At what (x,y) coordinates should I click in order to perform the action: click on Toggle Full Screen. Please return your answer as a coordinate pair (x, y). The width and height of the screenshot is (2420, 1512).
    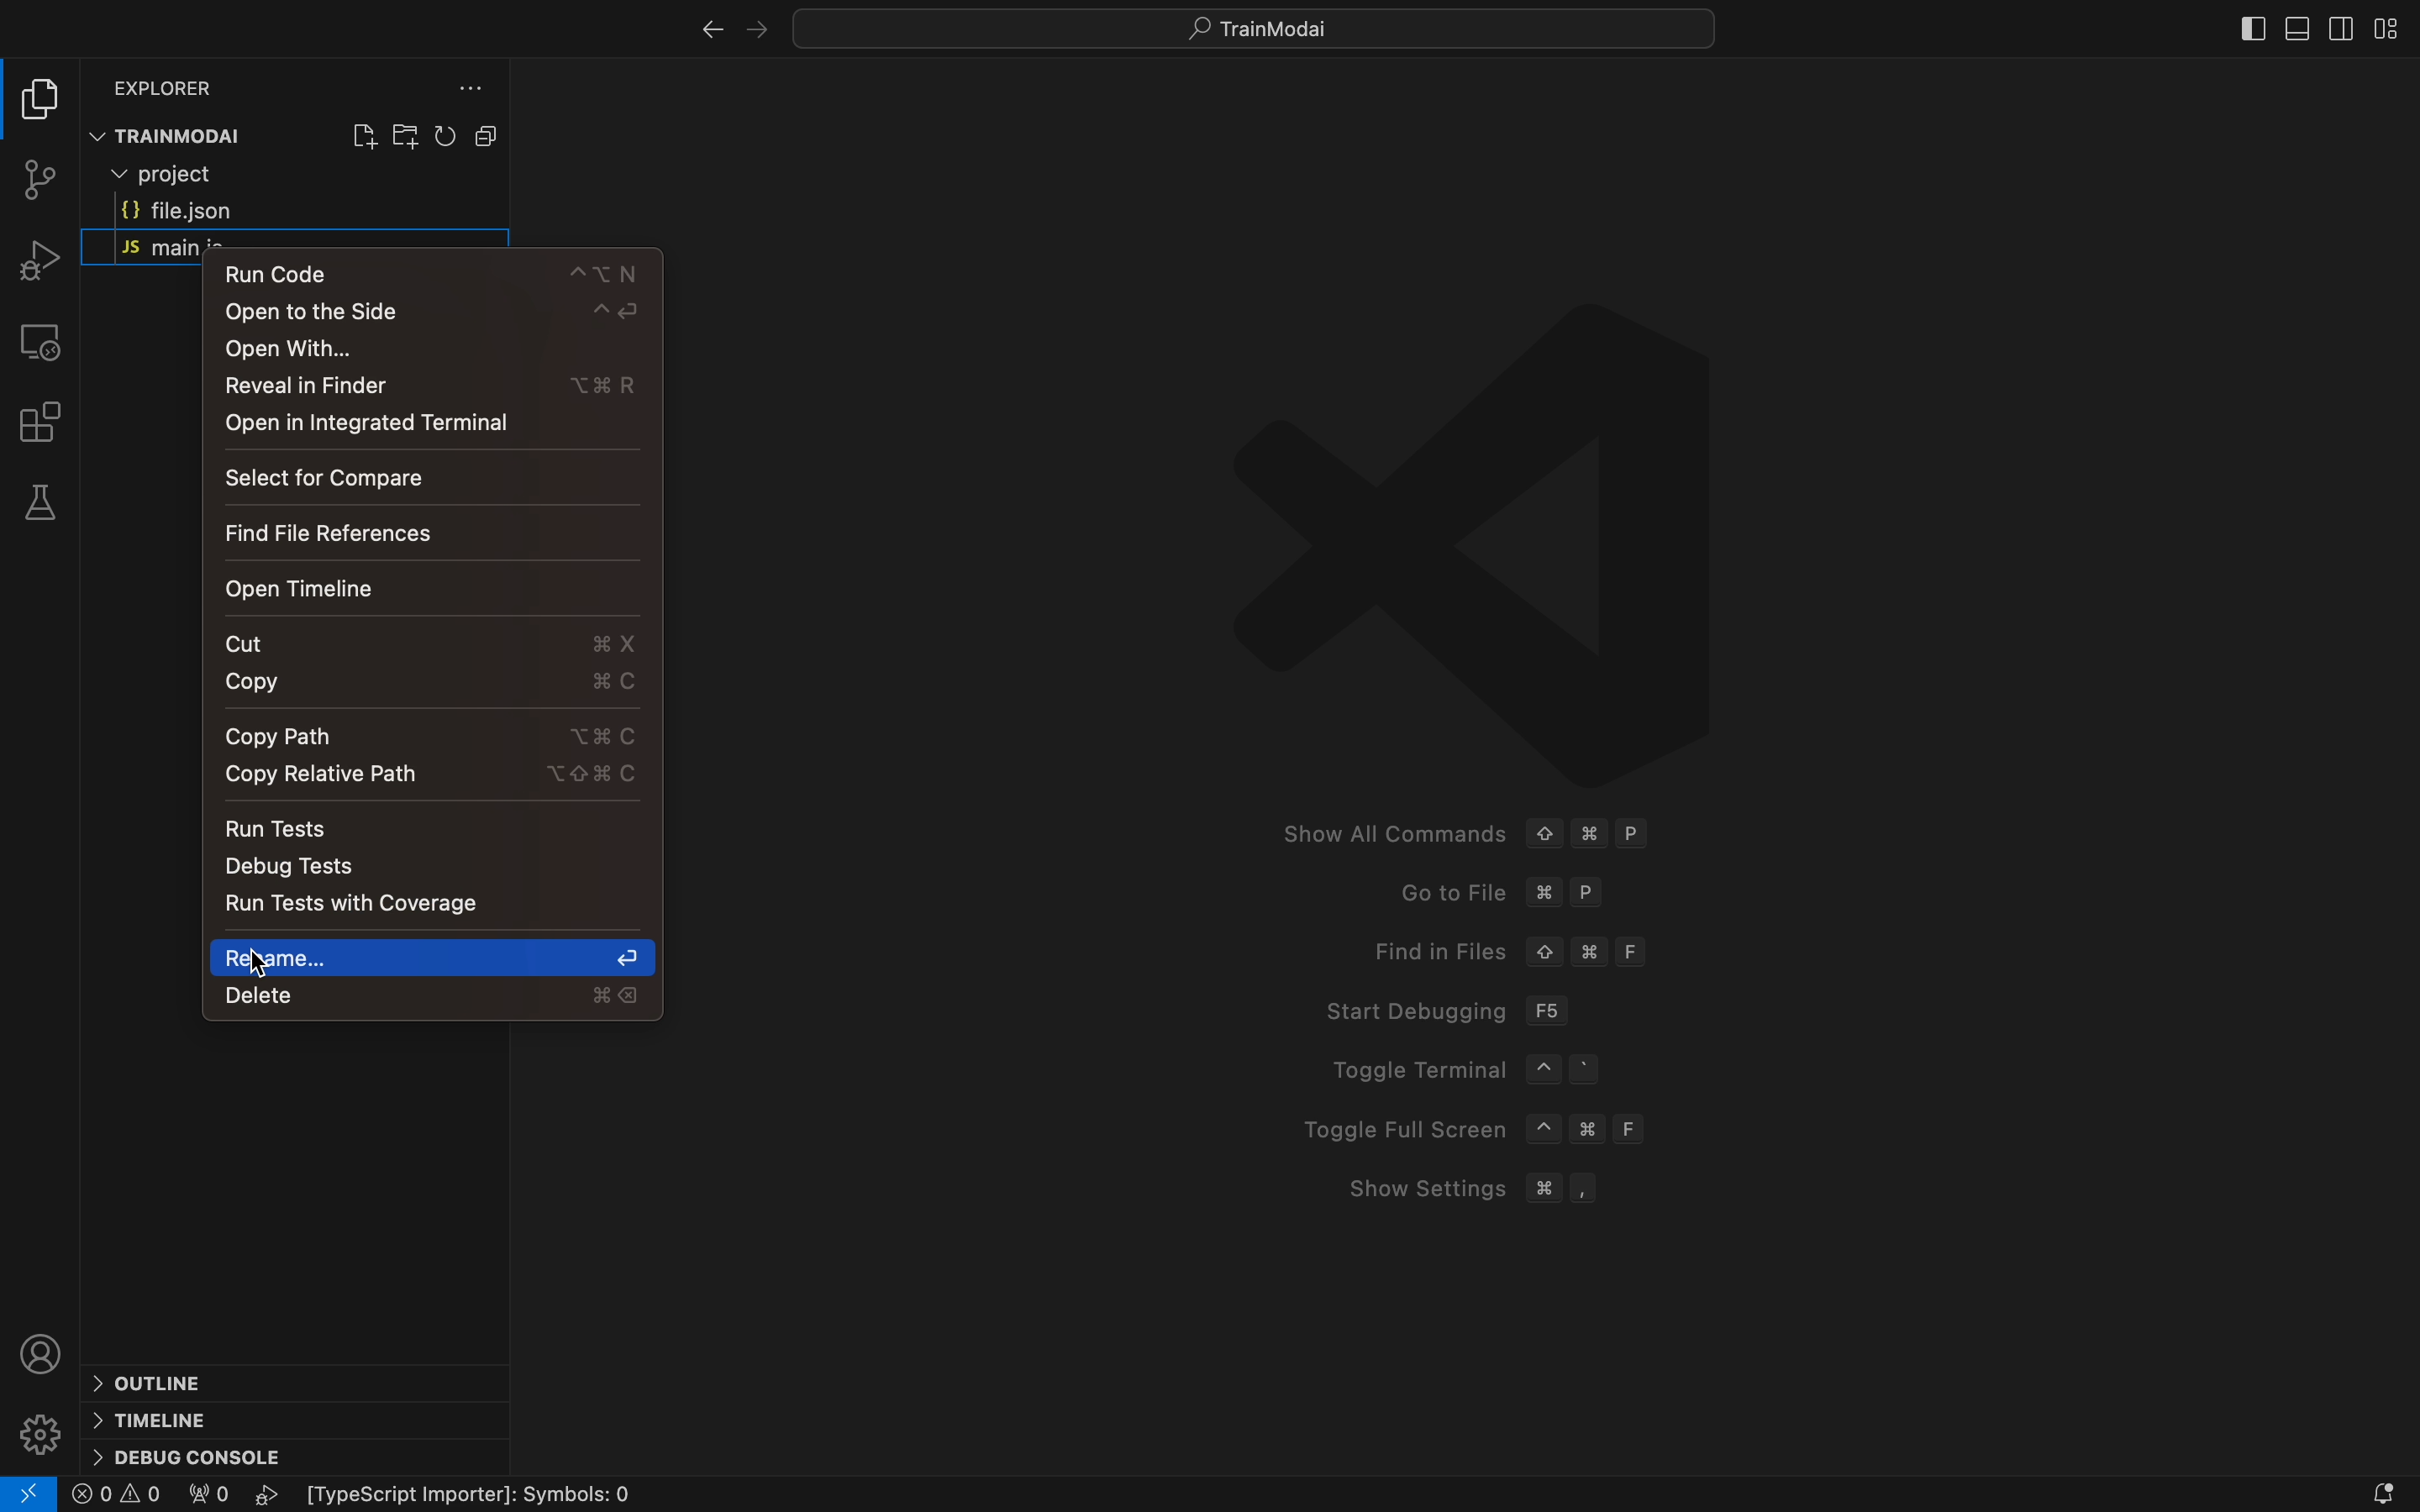
    Looking at the image, I should click on (1466, 1123).